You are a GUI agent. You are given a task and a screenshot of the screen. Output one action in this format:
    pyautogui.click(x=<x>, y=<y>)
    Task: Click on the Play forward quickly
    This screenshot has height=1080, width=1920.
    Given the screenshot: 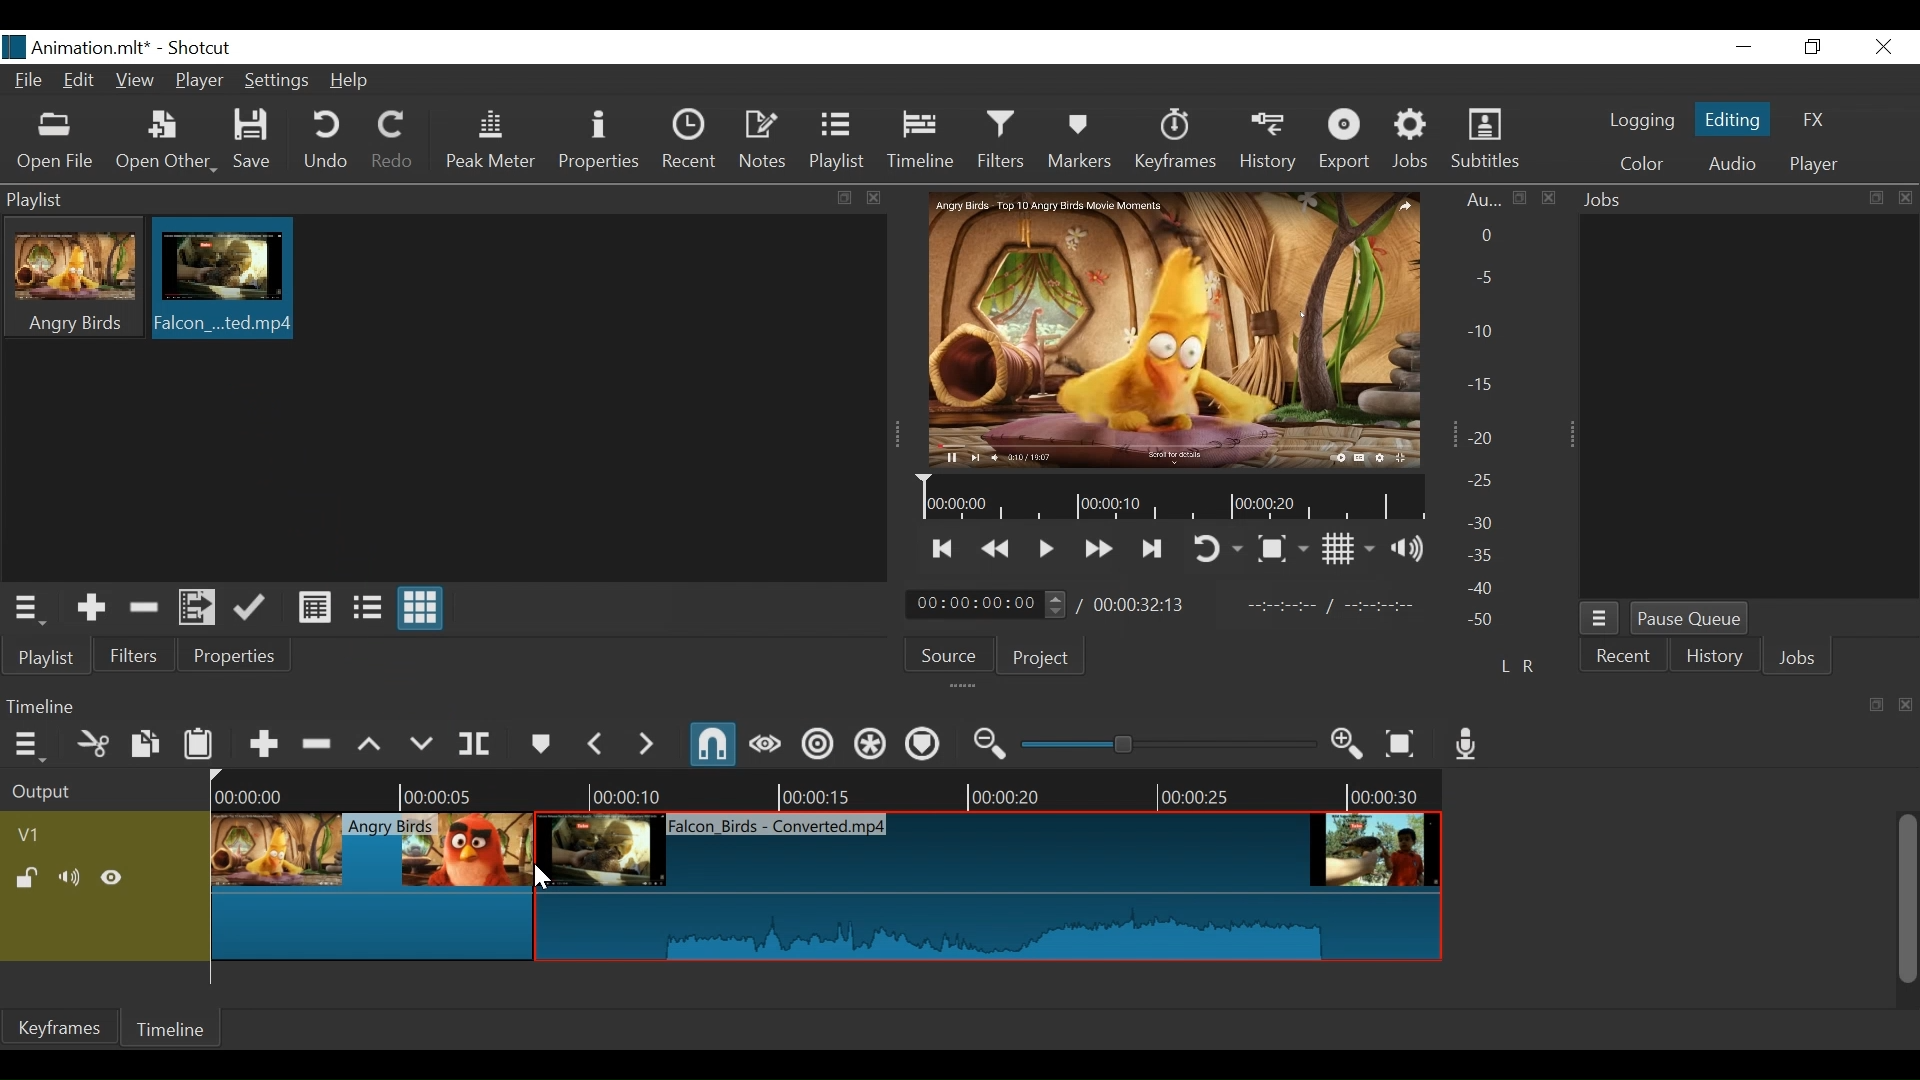 What is the action you would take?
    pyautogui.click(x=1099, y=550)
    